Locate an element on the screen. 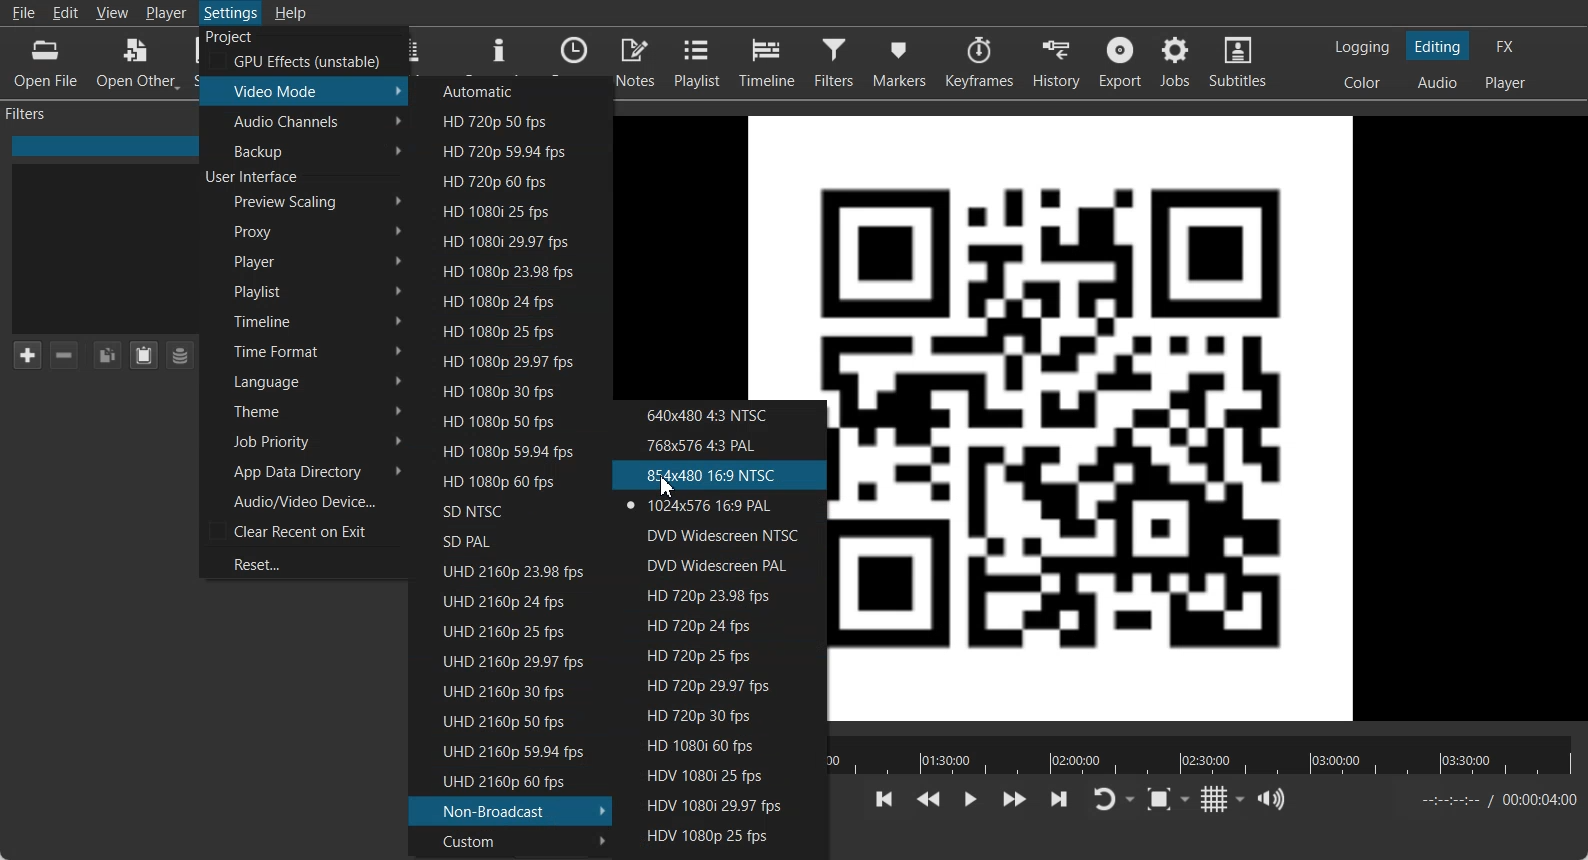 The width and height of the screenshot is (1588, 860). Markers is located at coordinates (898, 63).